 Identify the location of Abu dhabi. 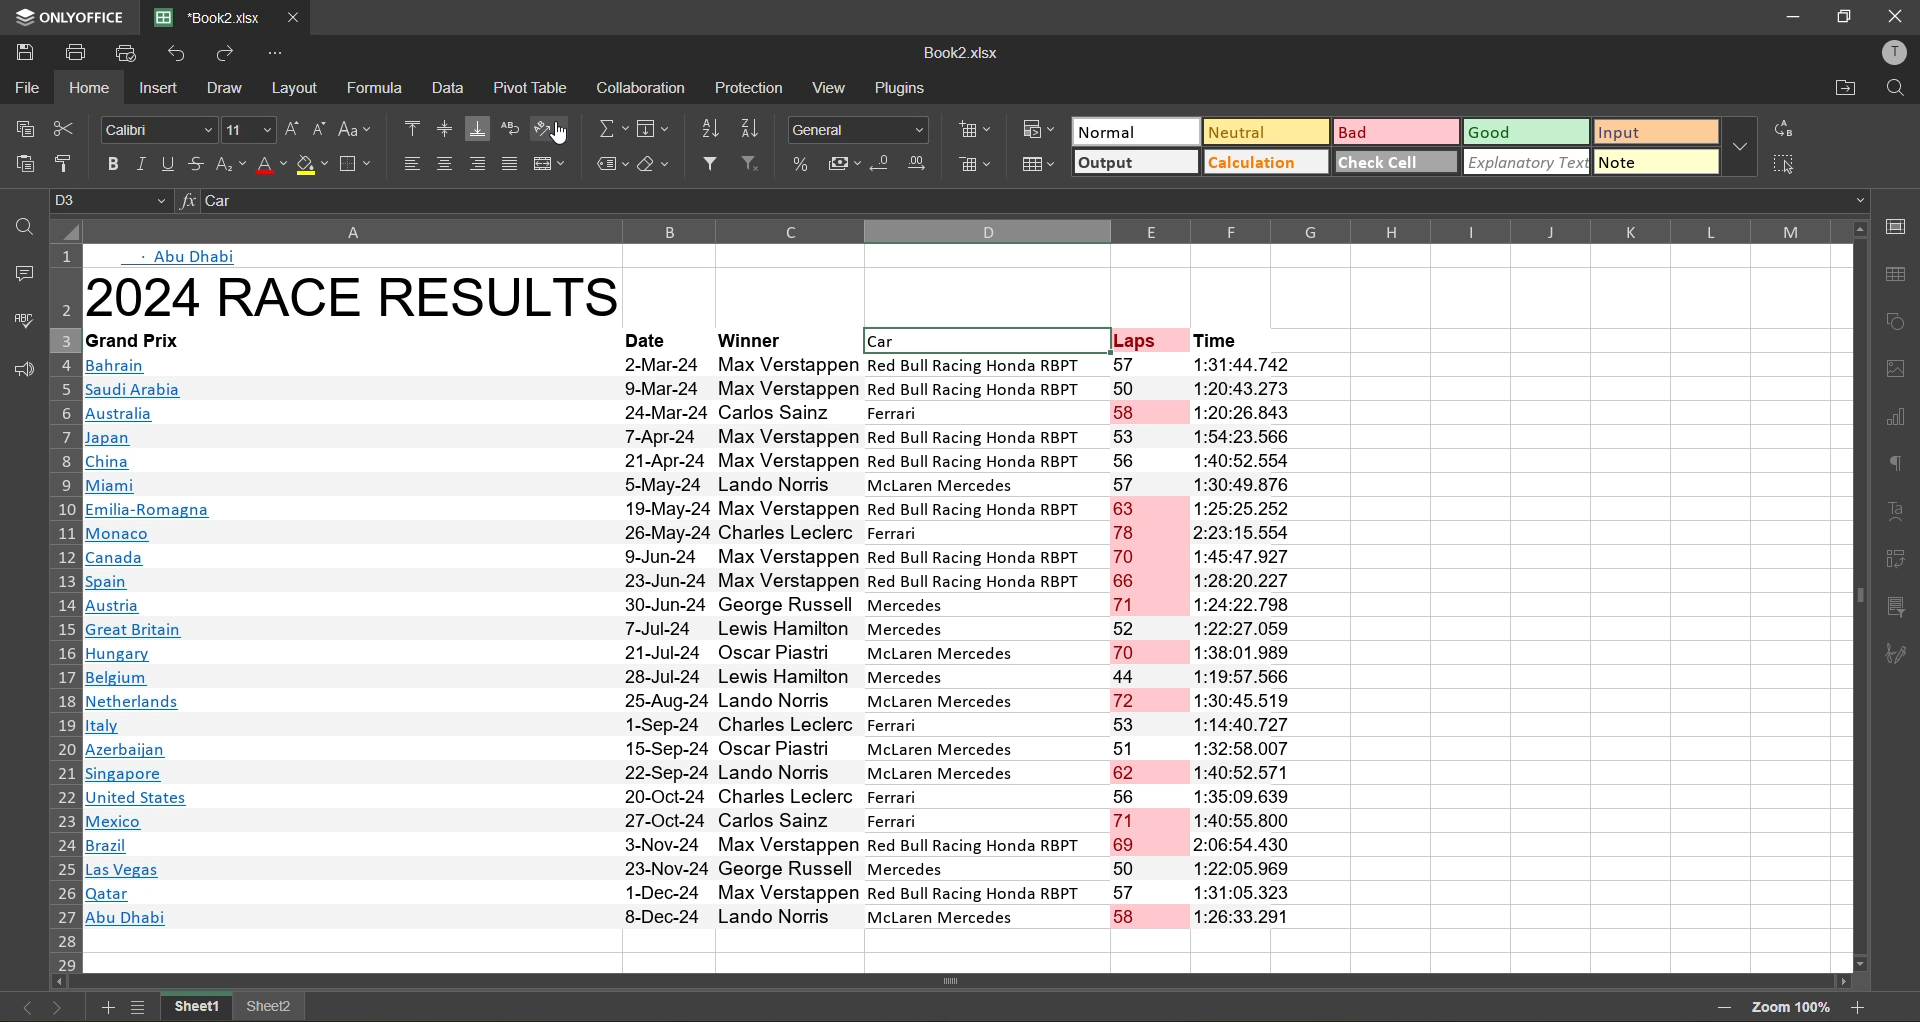
(181, 258).